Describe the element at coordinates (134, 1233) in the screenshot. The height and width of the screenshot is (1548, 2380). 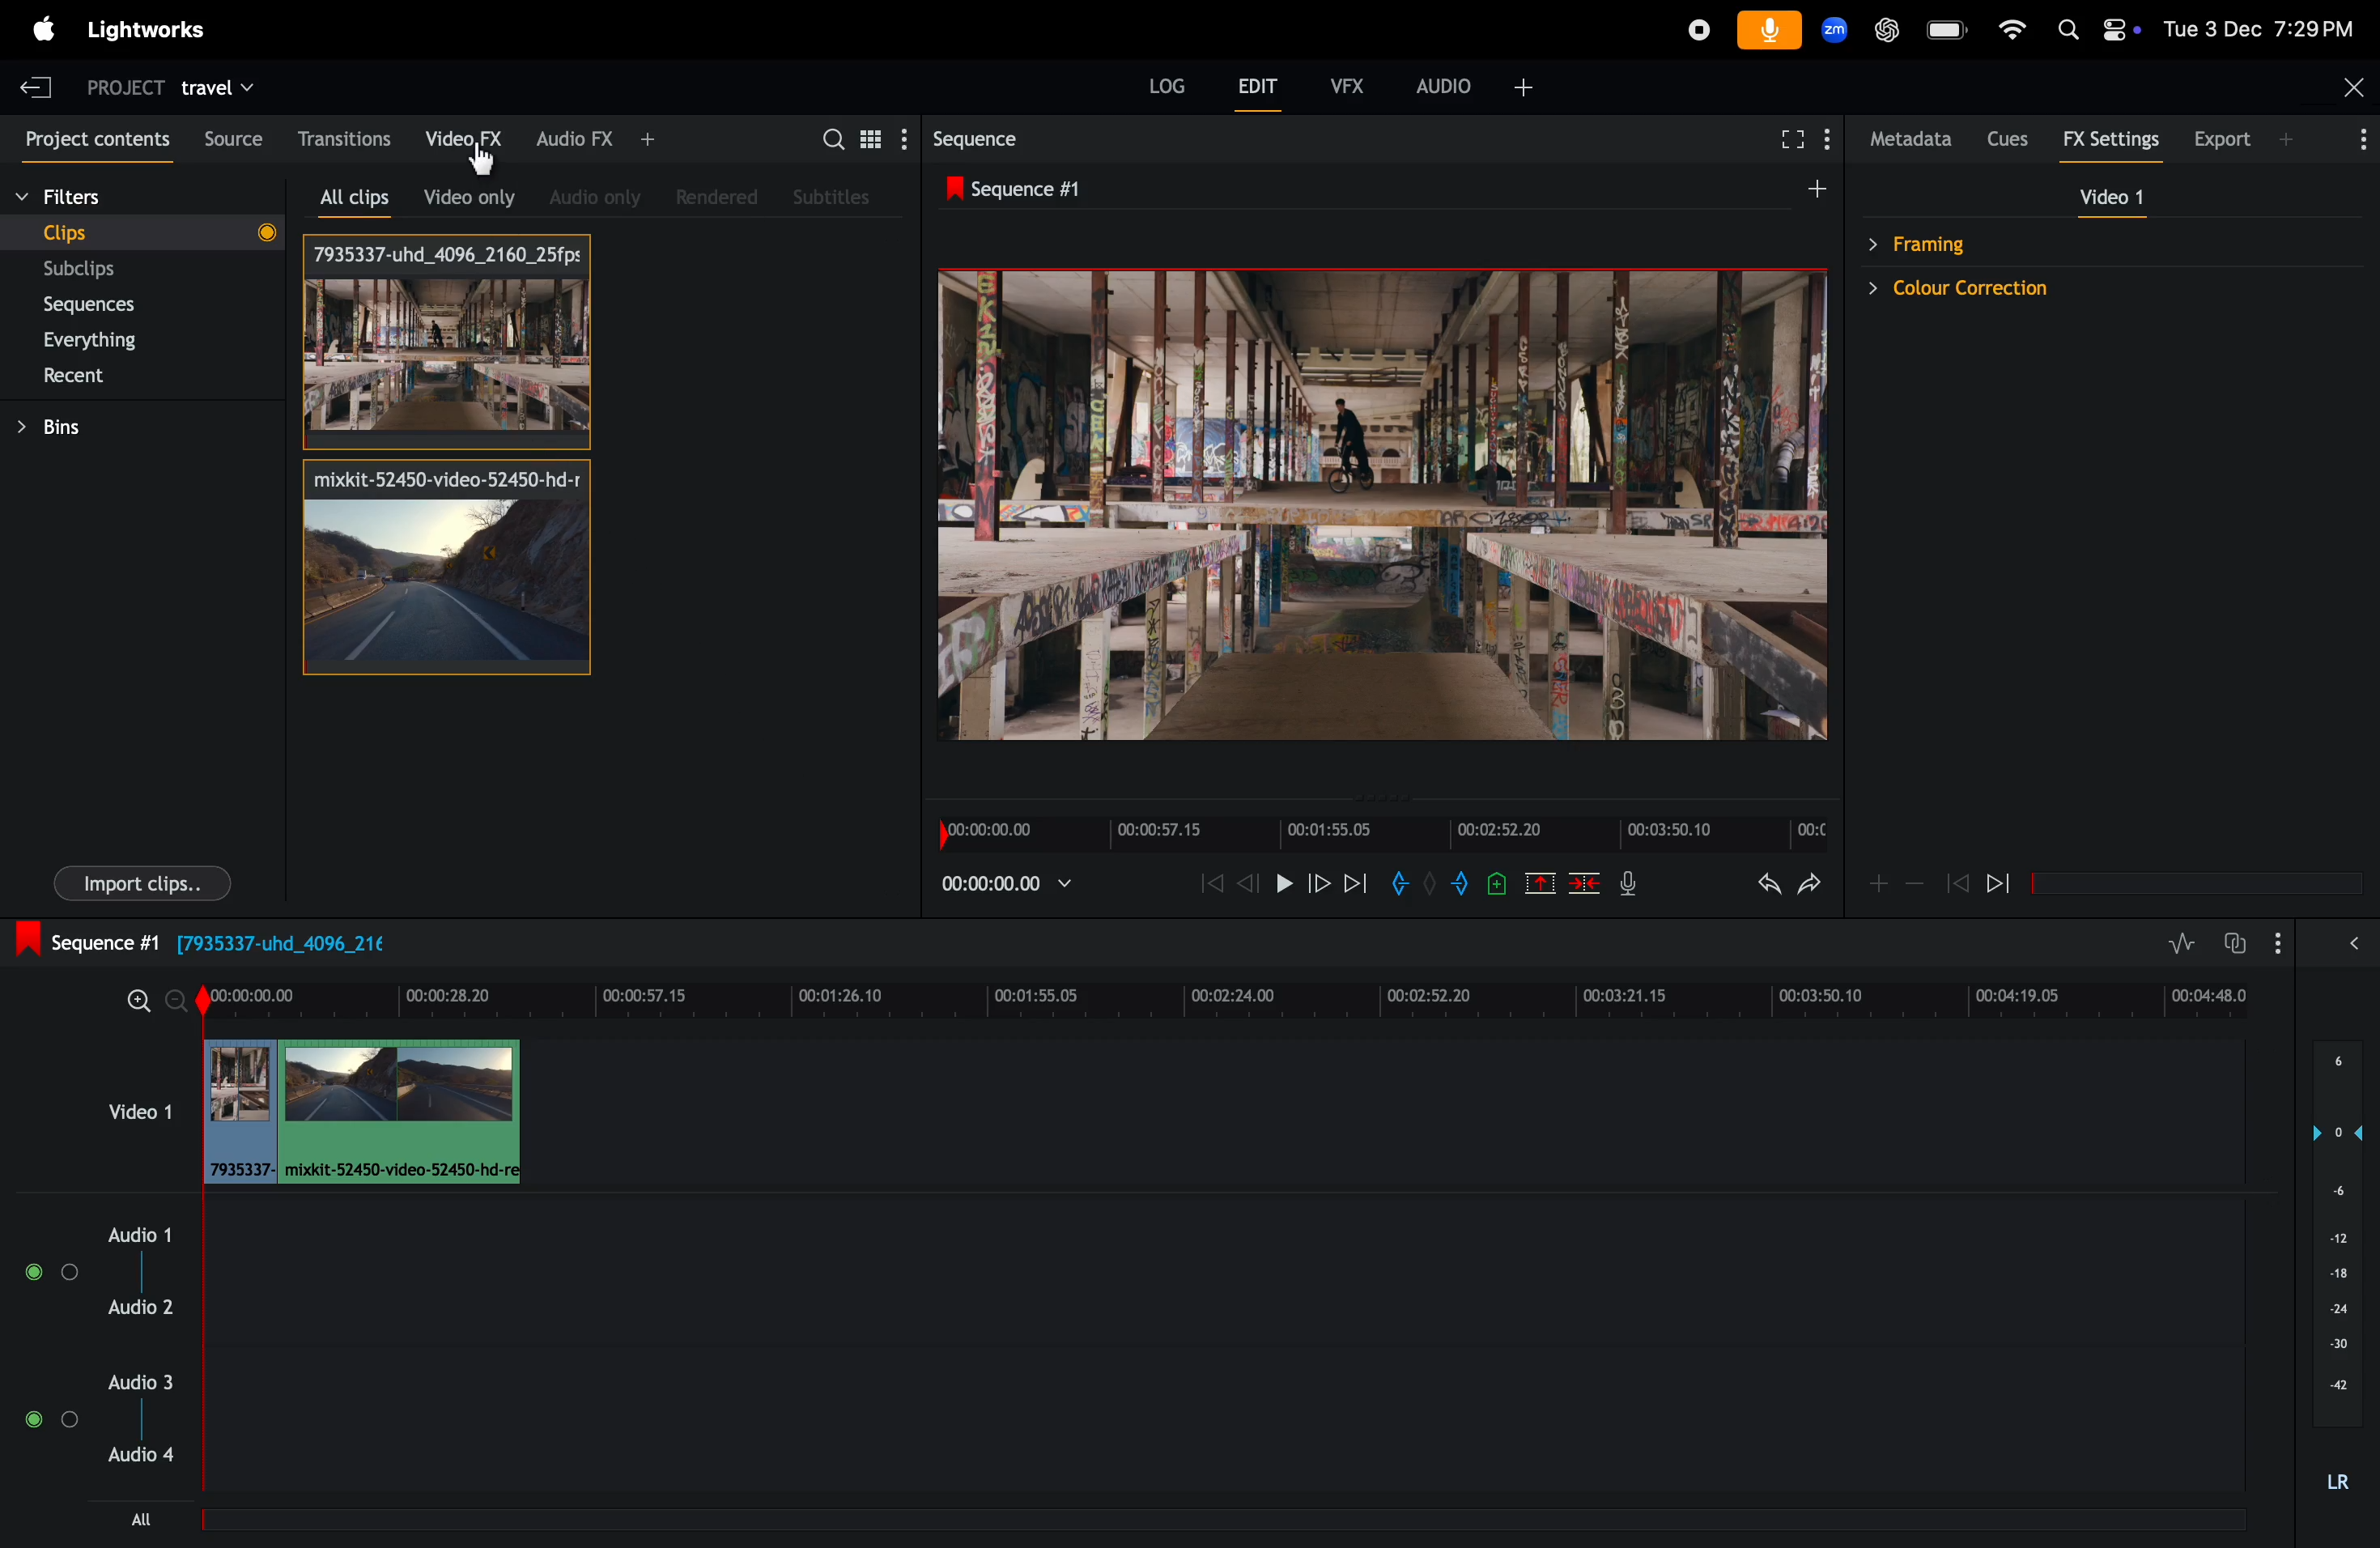
I see `audio 1` at that location.